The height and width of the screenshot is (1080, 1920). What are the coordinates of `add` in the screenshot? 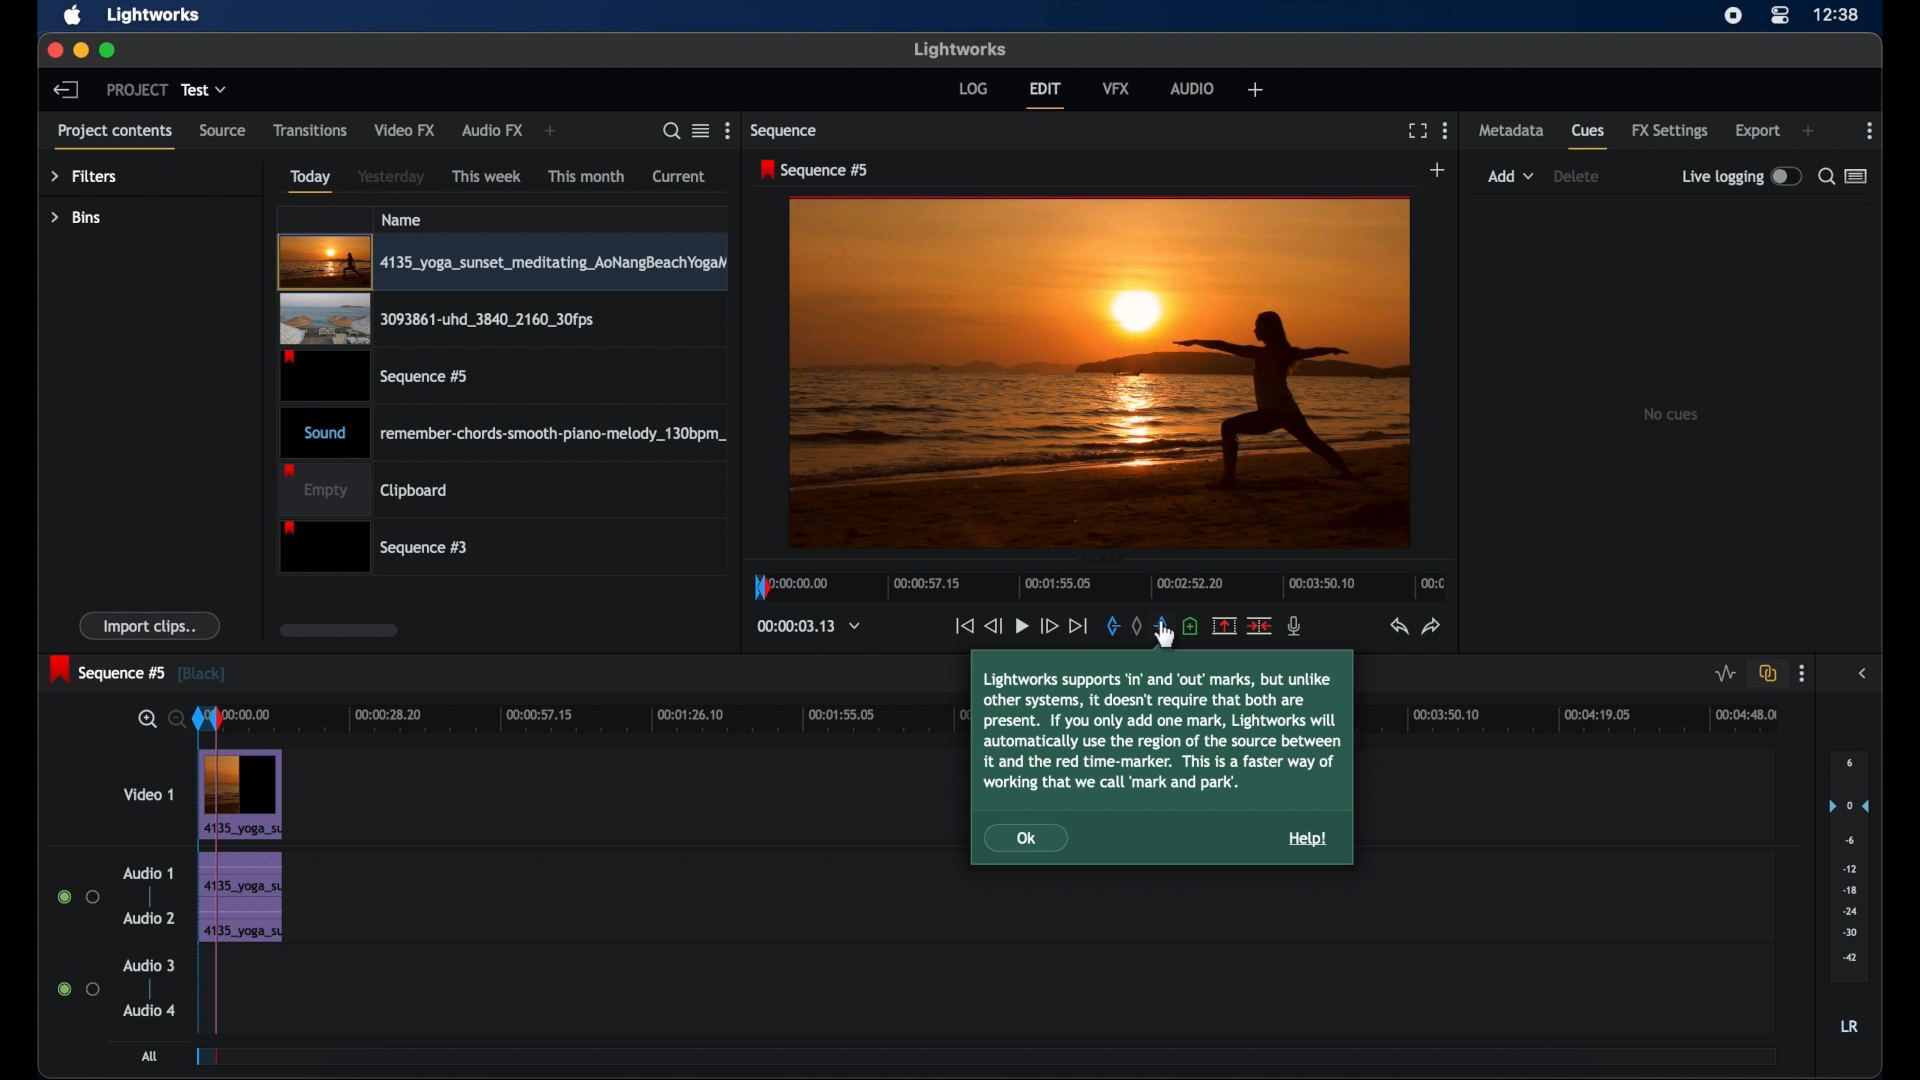 It's located at (1256, 91).